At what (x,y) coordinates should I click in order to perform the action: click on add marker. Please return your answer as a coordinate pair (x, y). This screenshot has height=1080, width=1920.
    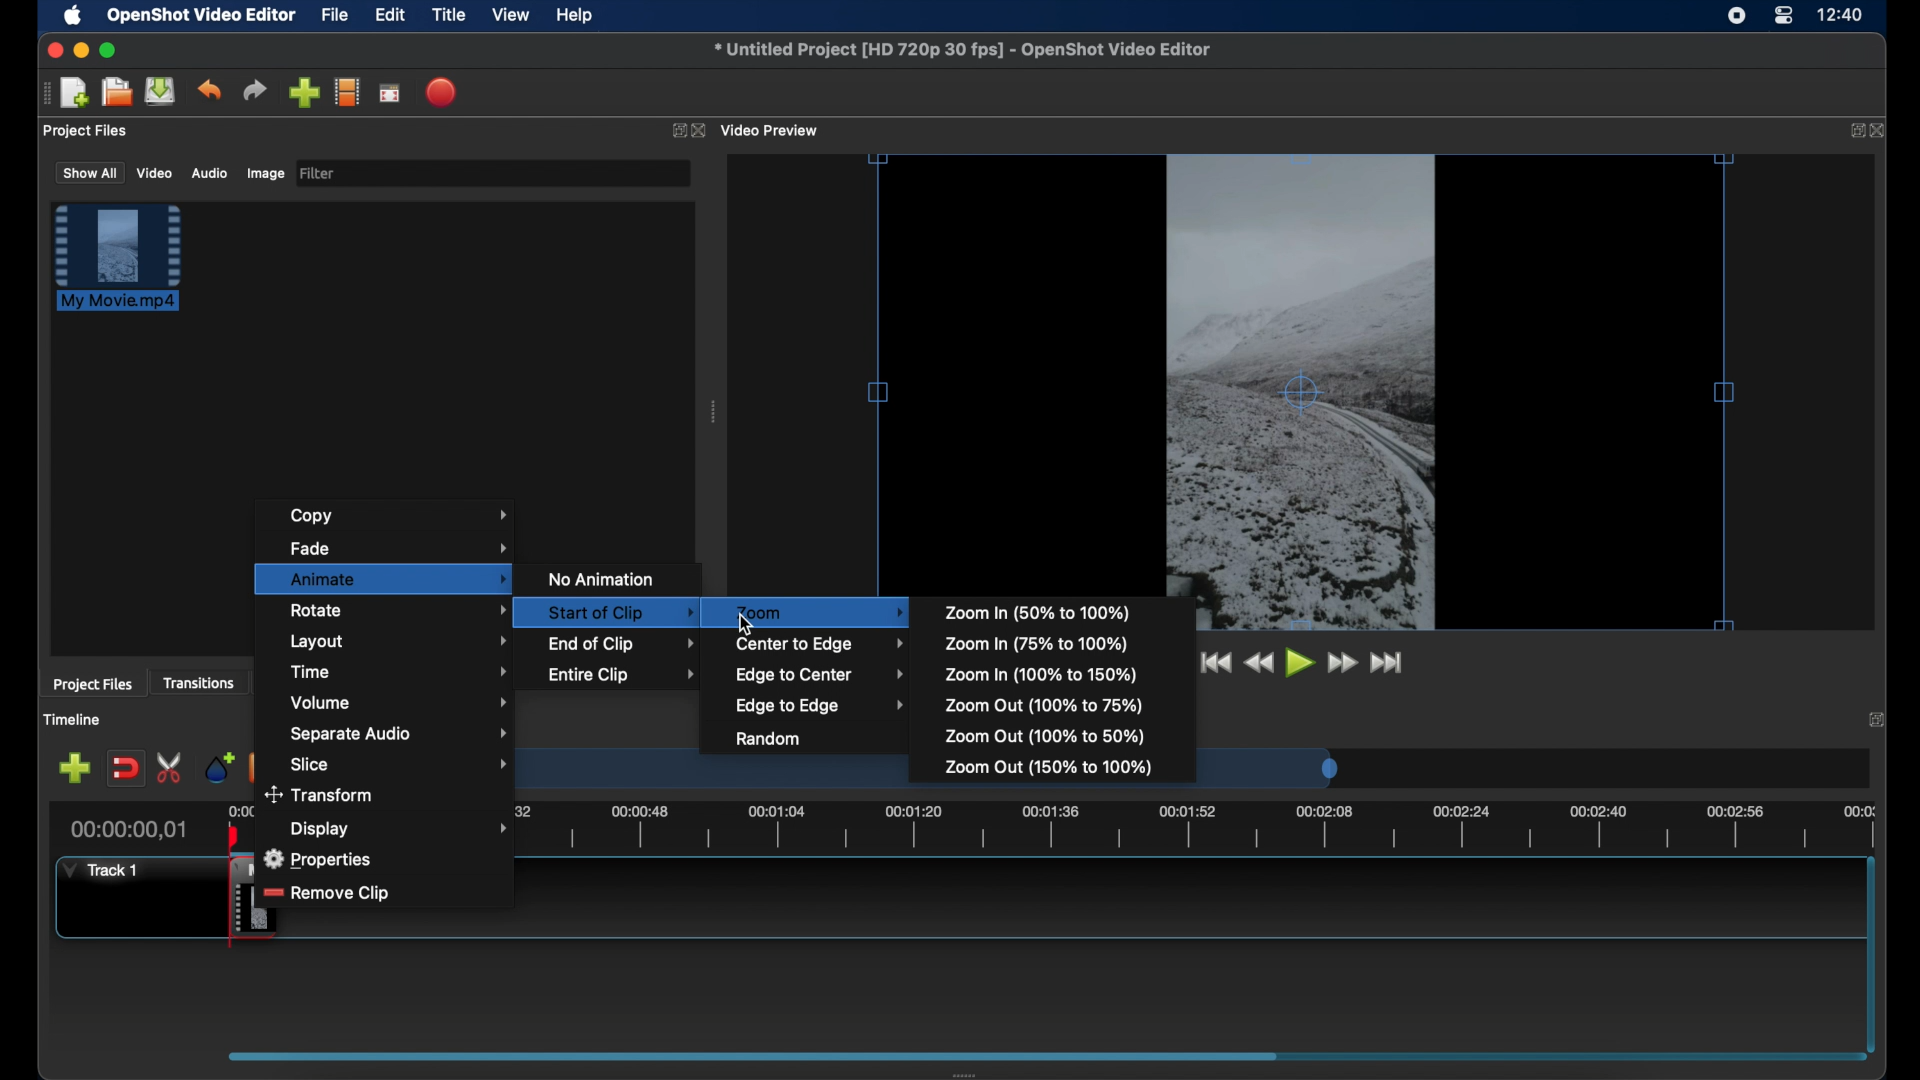
    Looking at the image, I should click on (218, 766).